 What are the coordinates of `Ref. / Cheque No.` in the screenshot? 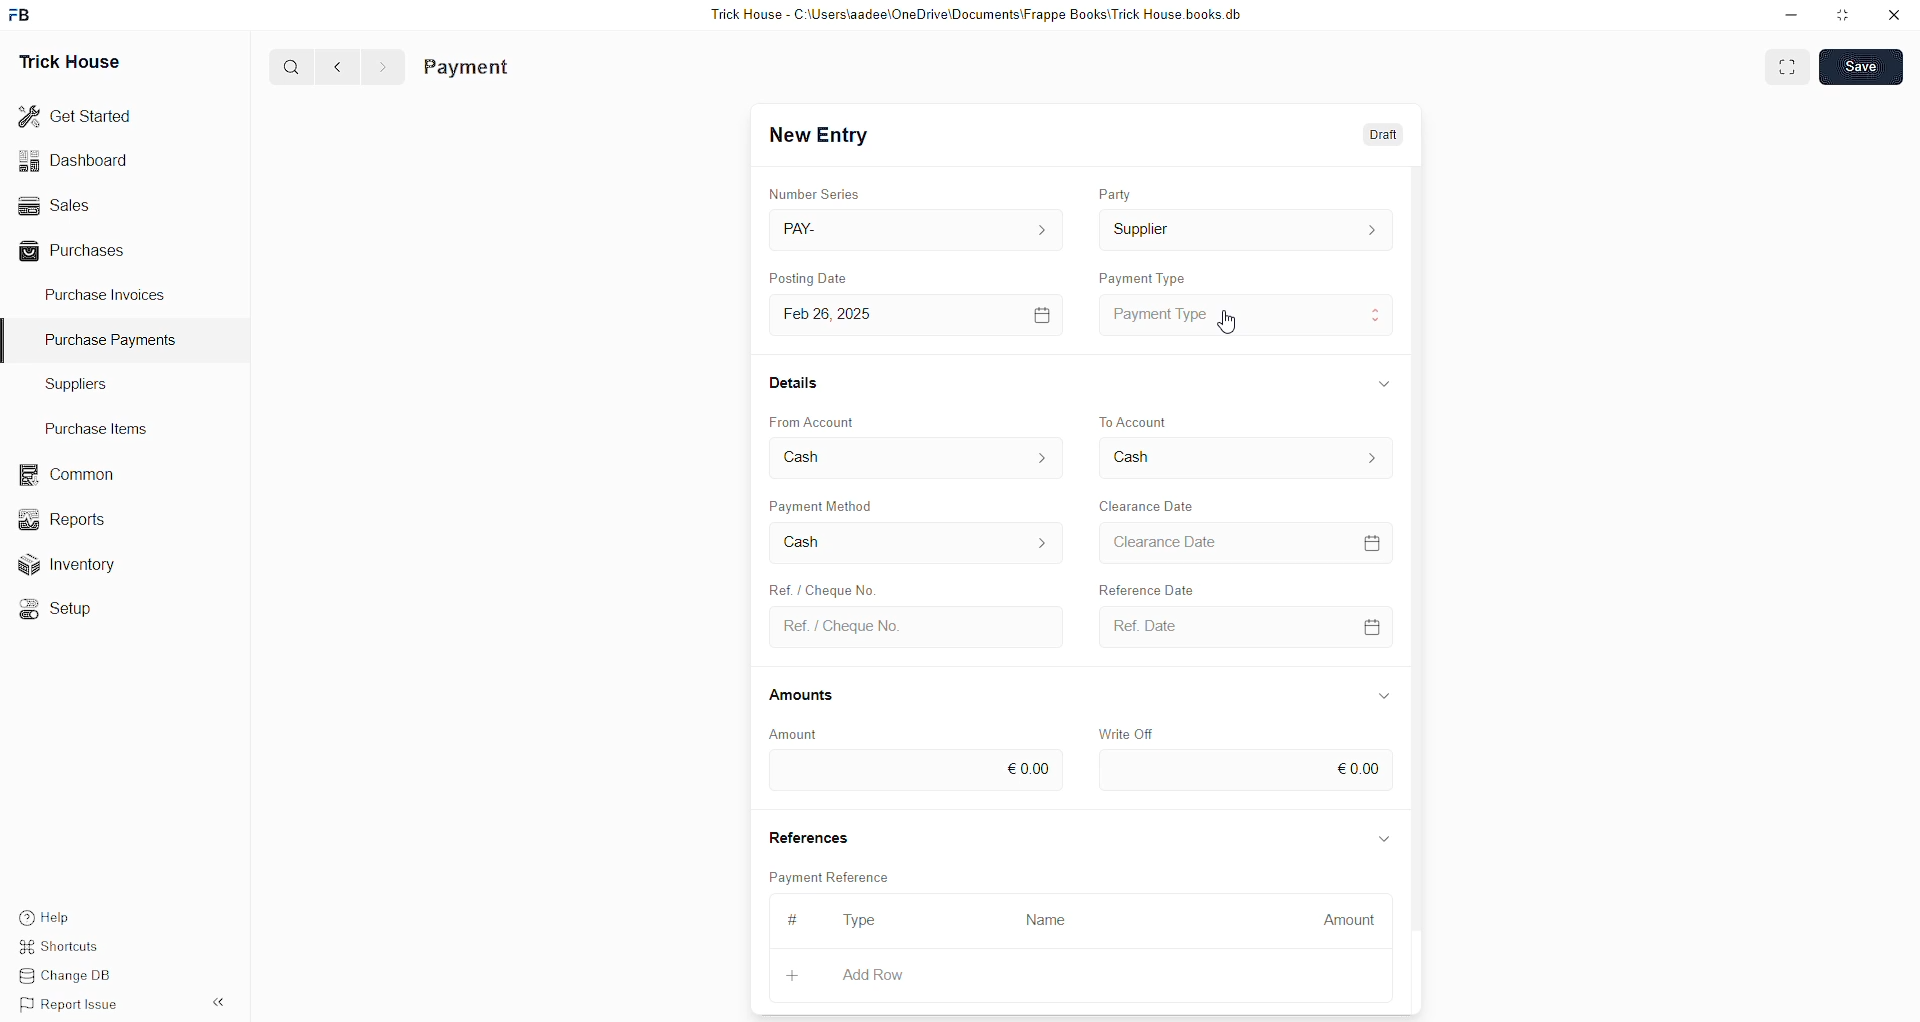 It's located at (913, 625).